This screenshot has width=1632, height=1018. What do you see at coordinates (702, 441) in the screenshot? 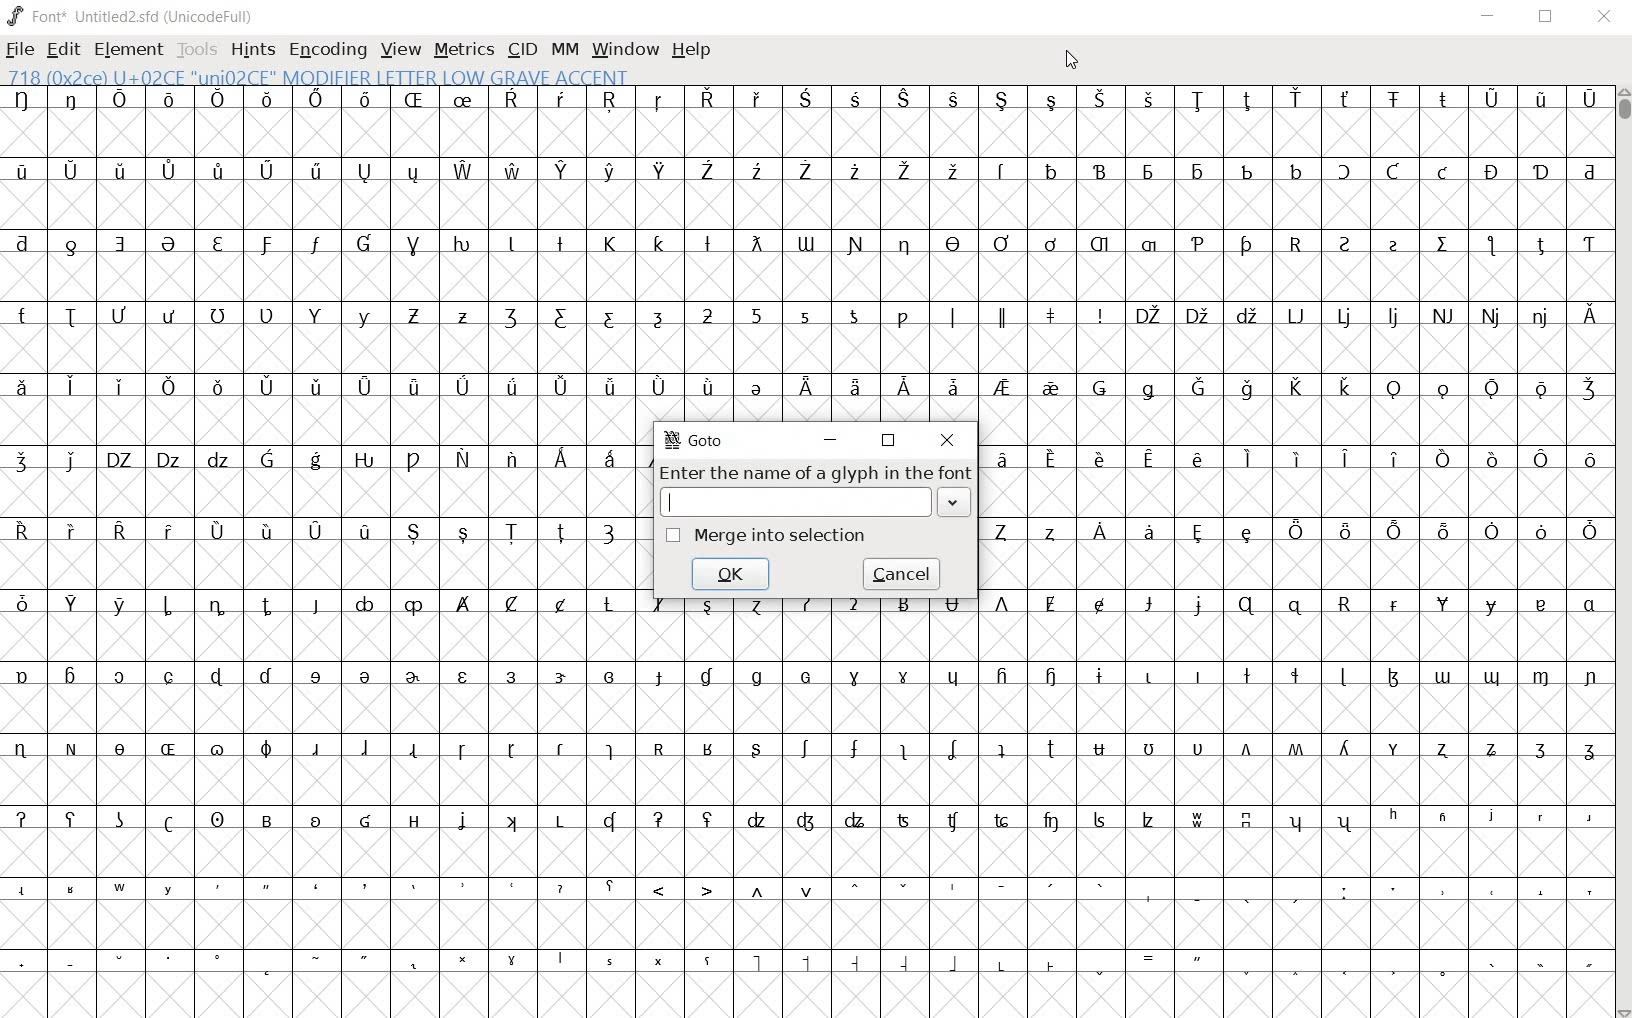
I see `GoTo` at bounding box center [702, 441].